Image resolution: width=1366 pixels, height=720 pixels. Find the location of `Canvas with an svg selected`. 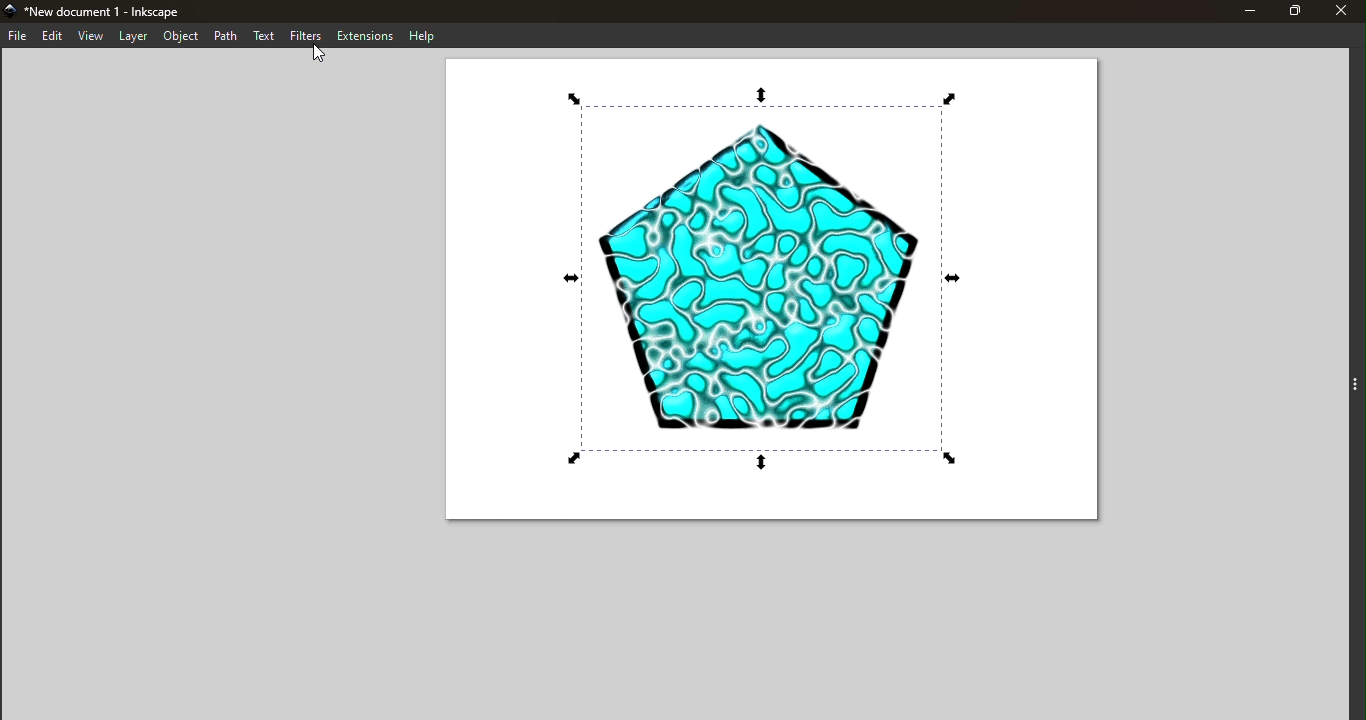

Canvas with an svg selected is located at coordinates (773, 292).